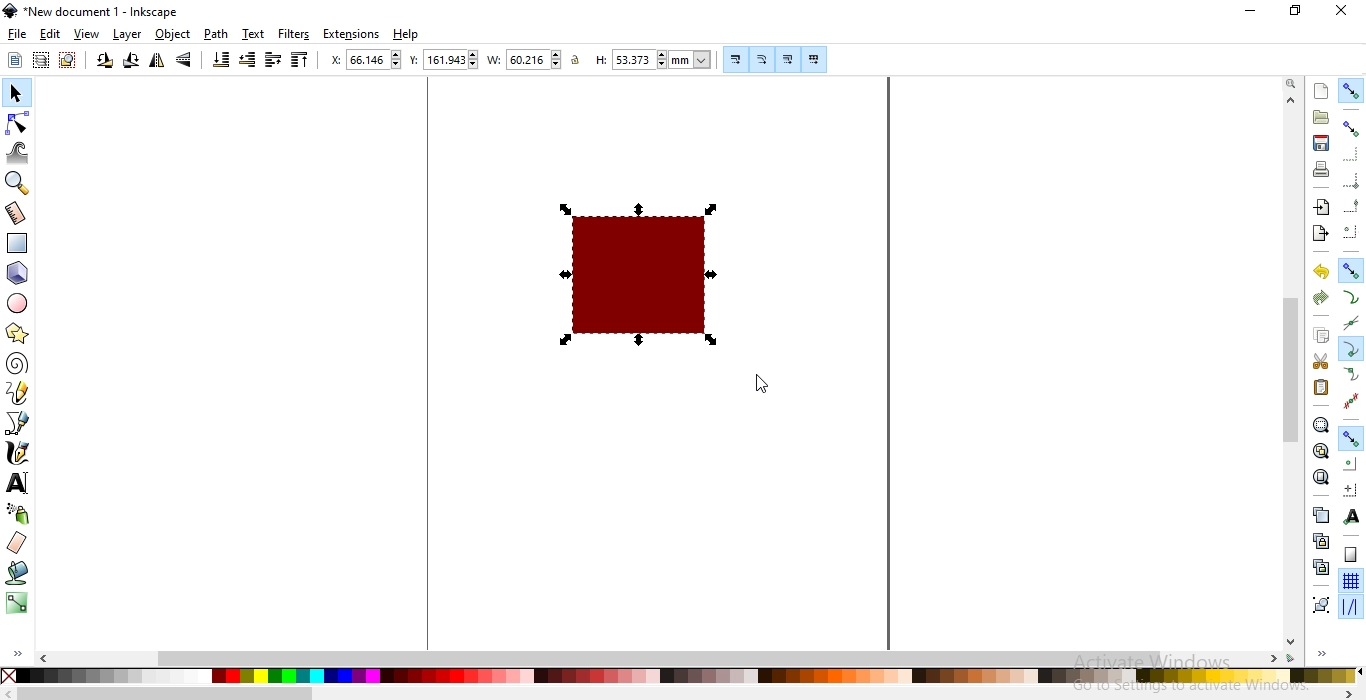  What do you see at coordinates (14, 60) in the screenshot?
I see `select all objects or nodes` at bounding box center [14, 60].